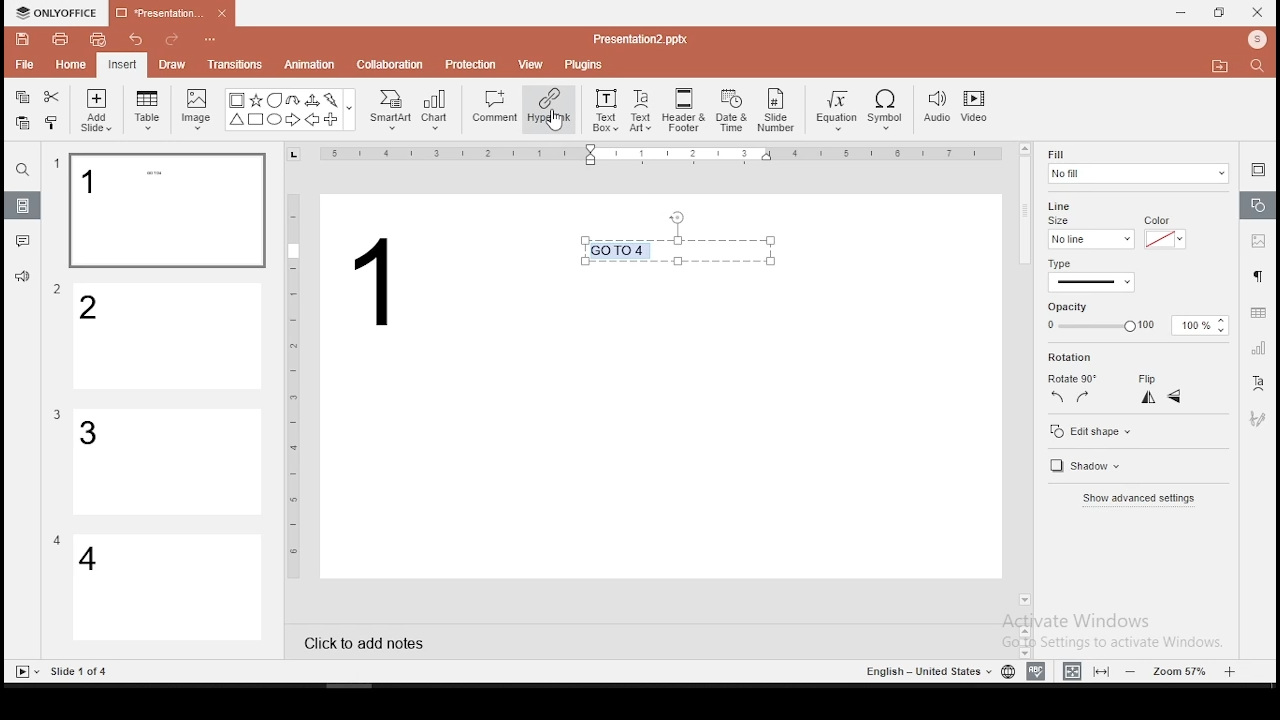 This screenshot has width=1280, height=720. Describe the element at coordinates (121, 64) in the screenshot. I see `insert` at that location.